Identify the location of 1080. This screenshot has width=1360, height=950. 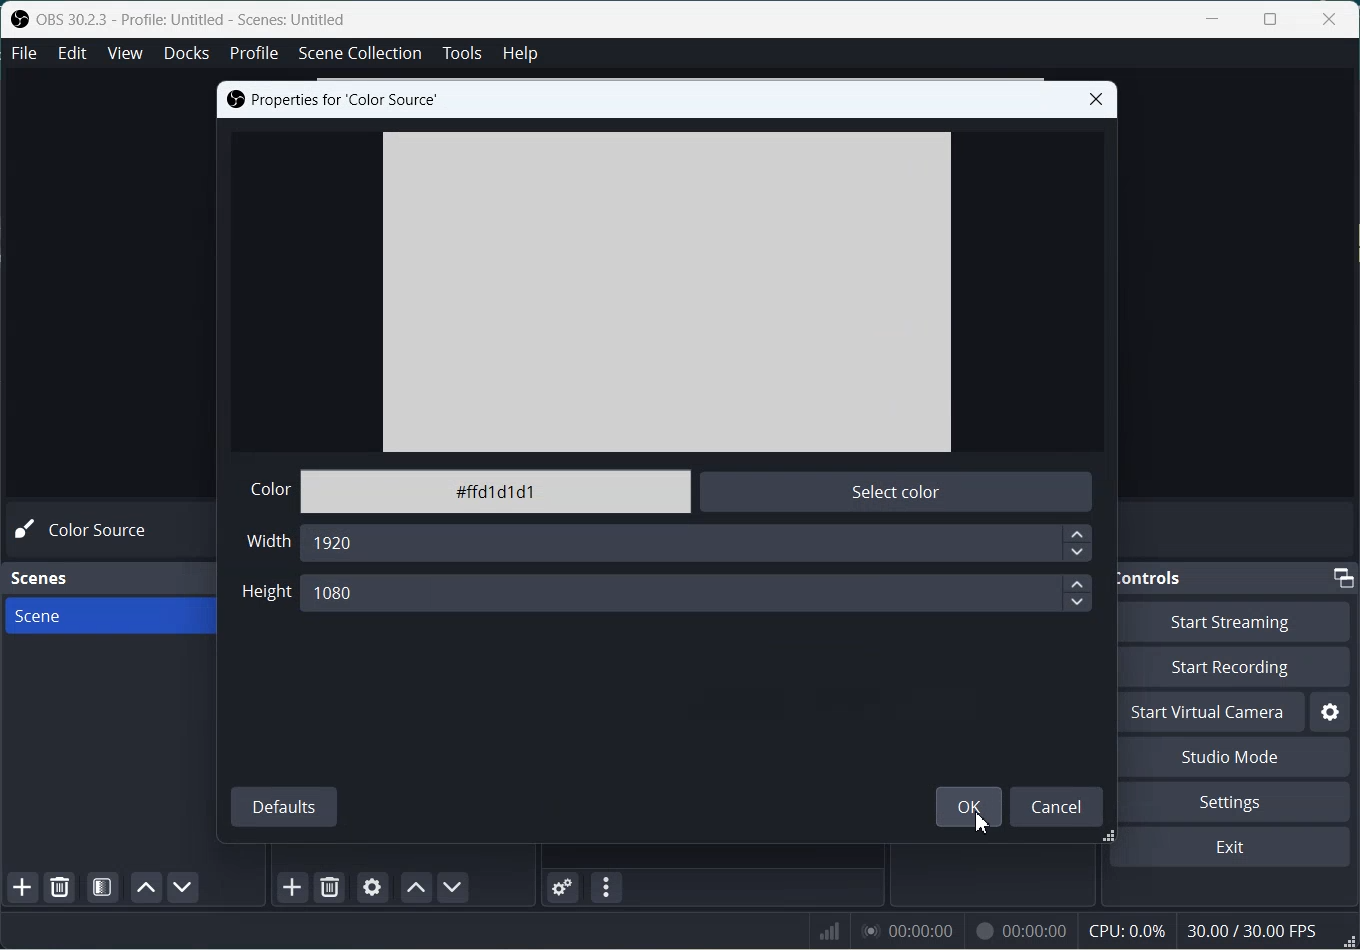
(695, 592).